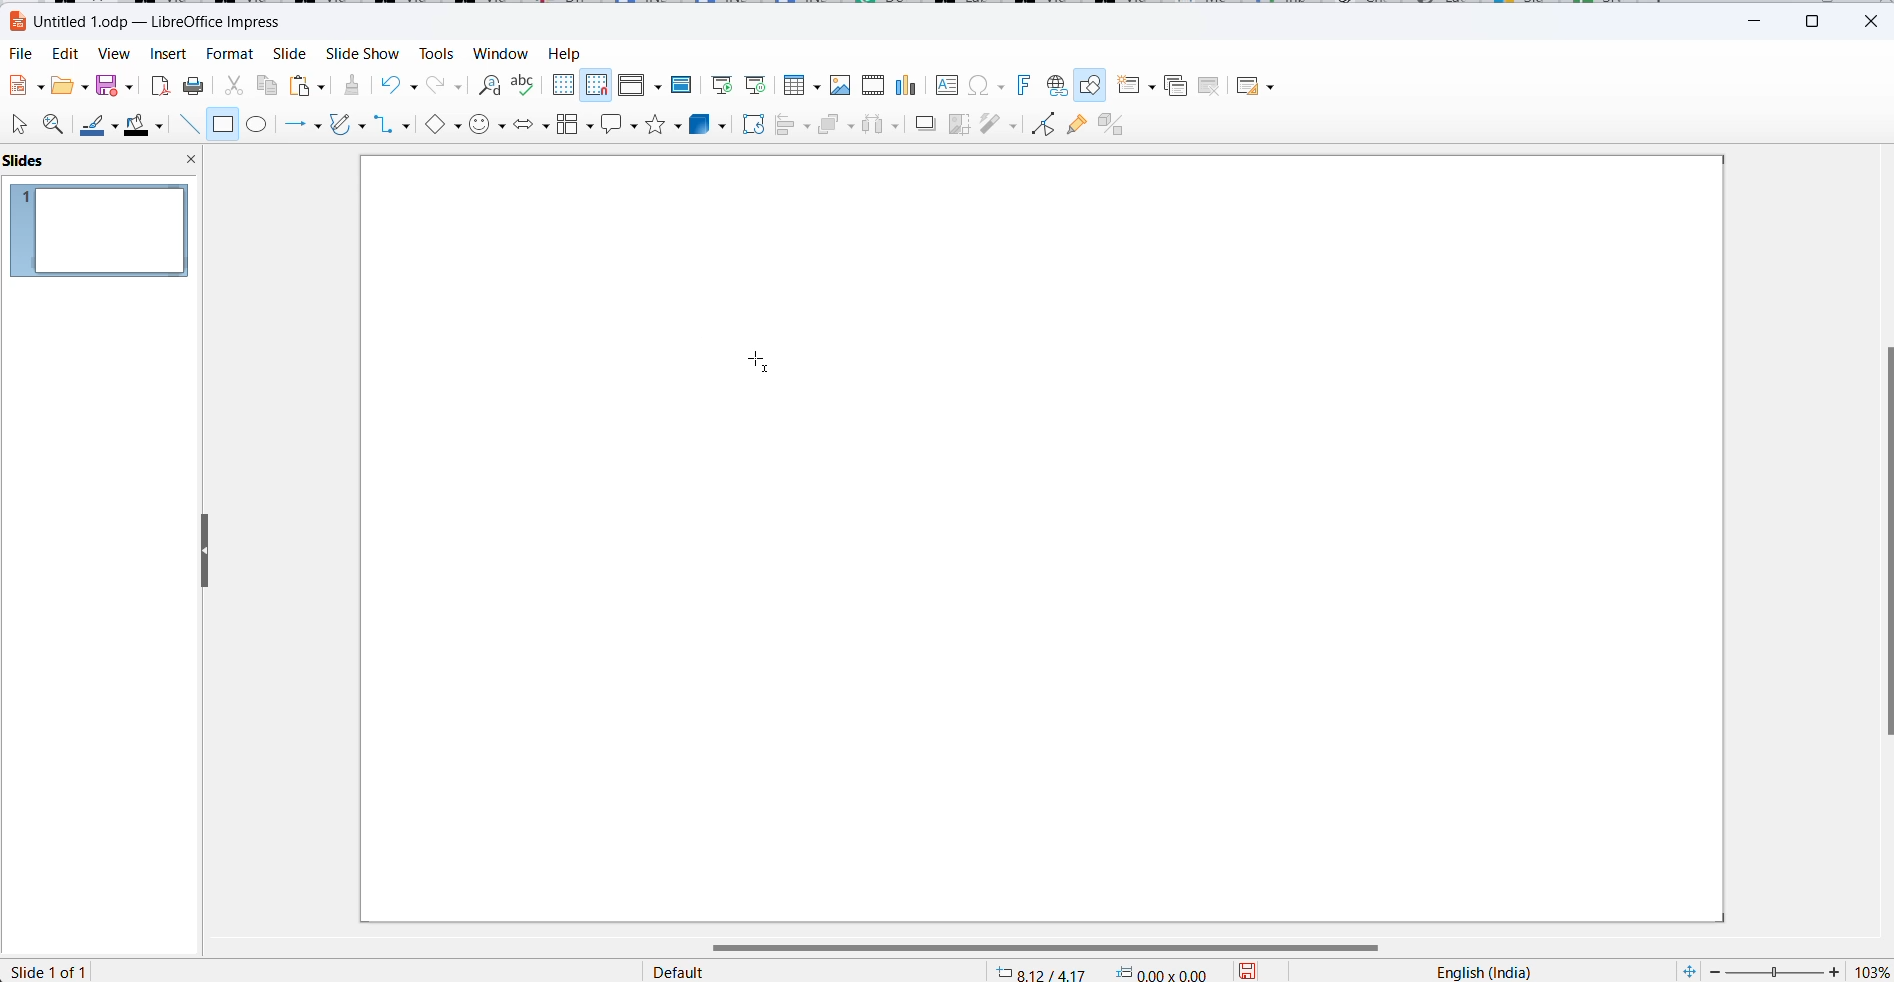  Describe the element at coordinates (269, 86) in the screenshot. I see `copy` at that location.